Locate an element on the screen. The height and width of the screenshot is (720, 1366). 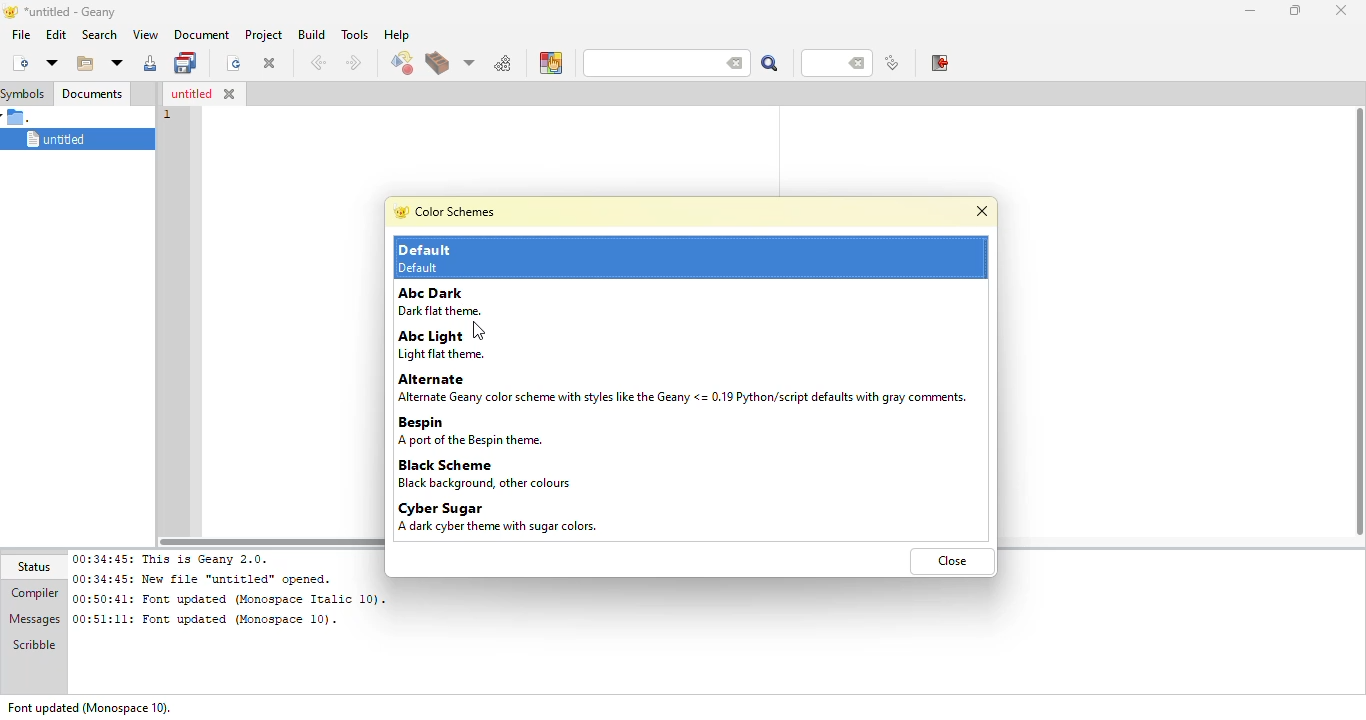
next is located at coordinates (352, 63).